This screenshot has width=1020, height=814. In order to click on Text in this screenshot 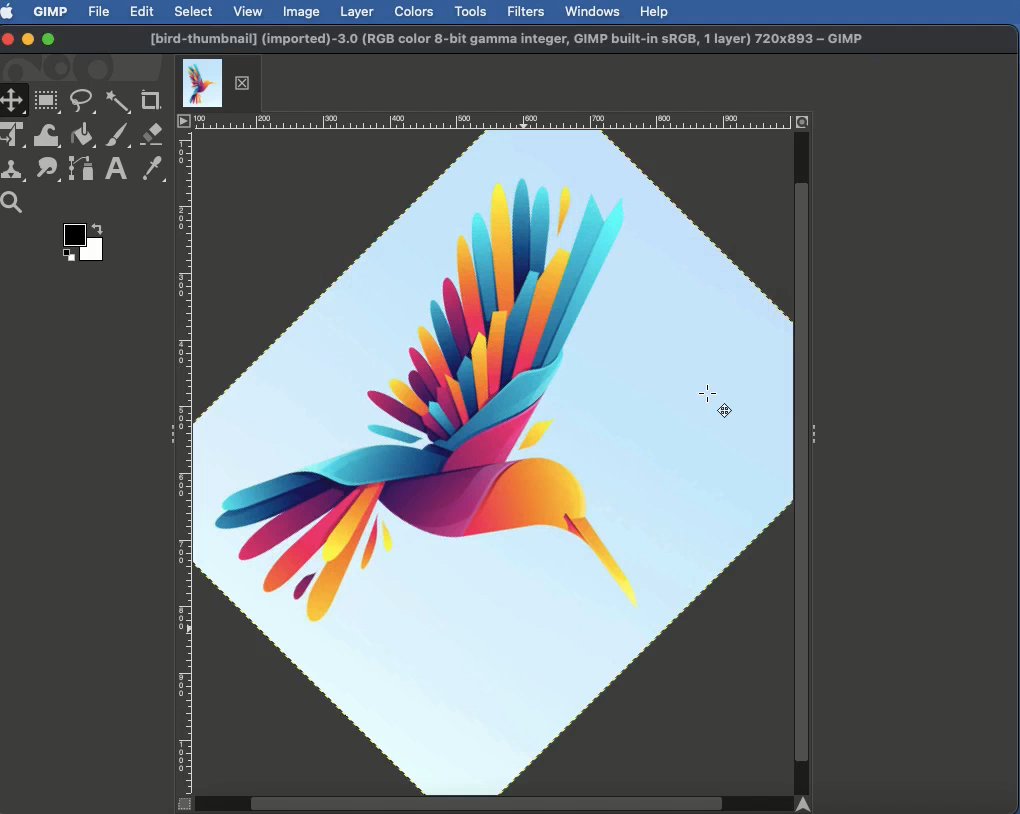, I will do `click(114, 170)`.